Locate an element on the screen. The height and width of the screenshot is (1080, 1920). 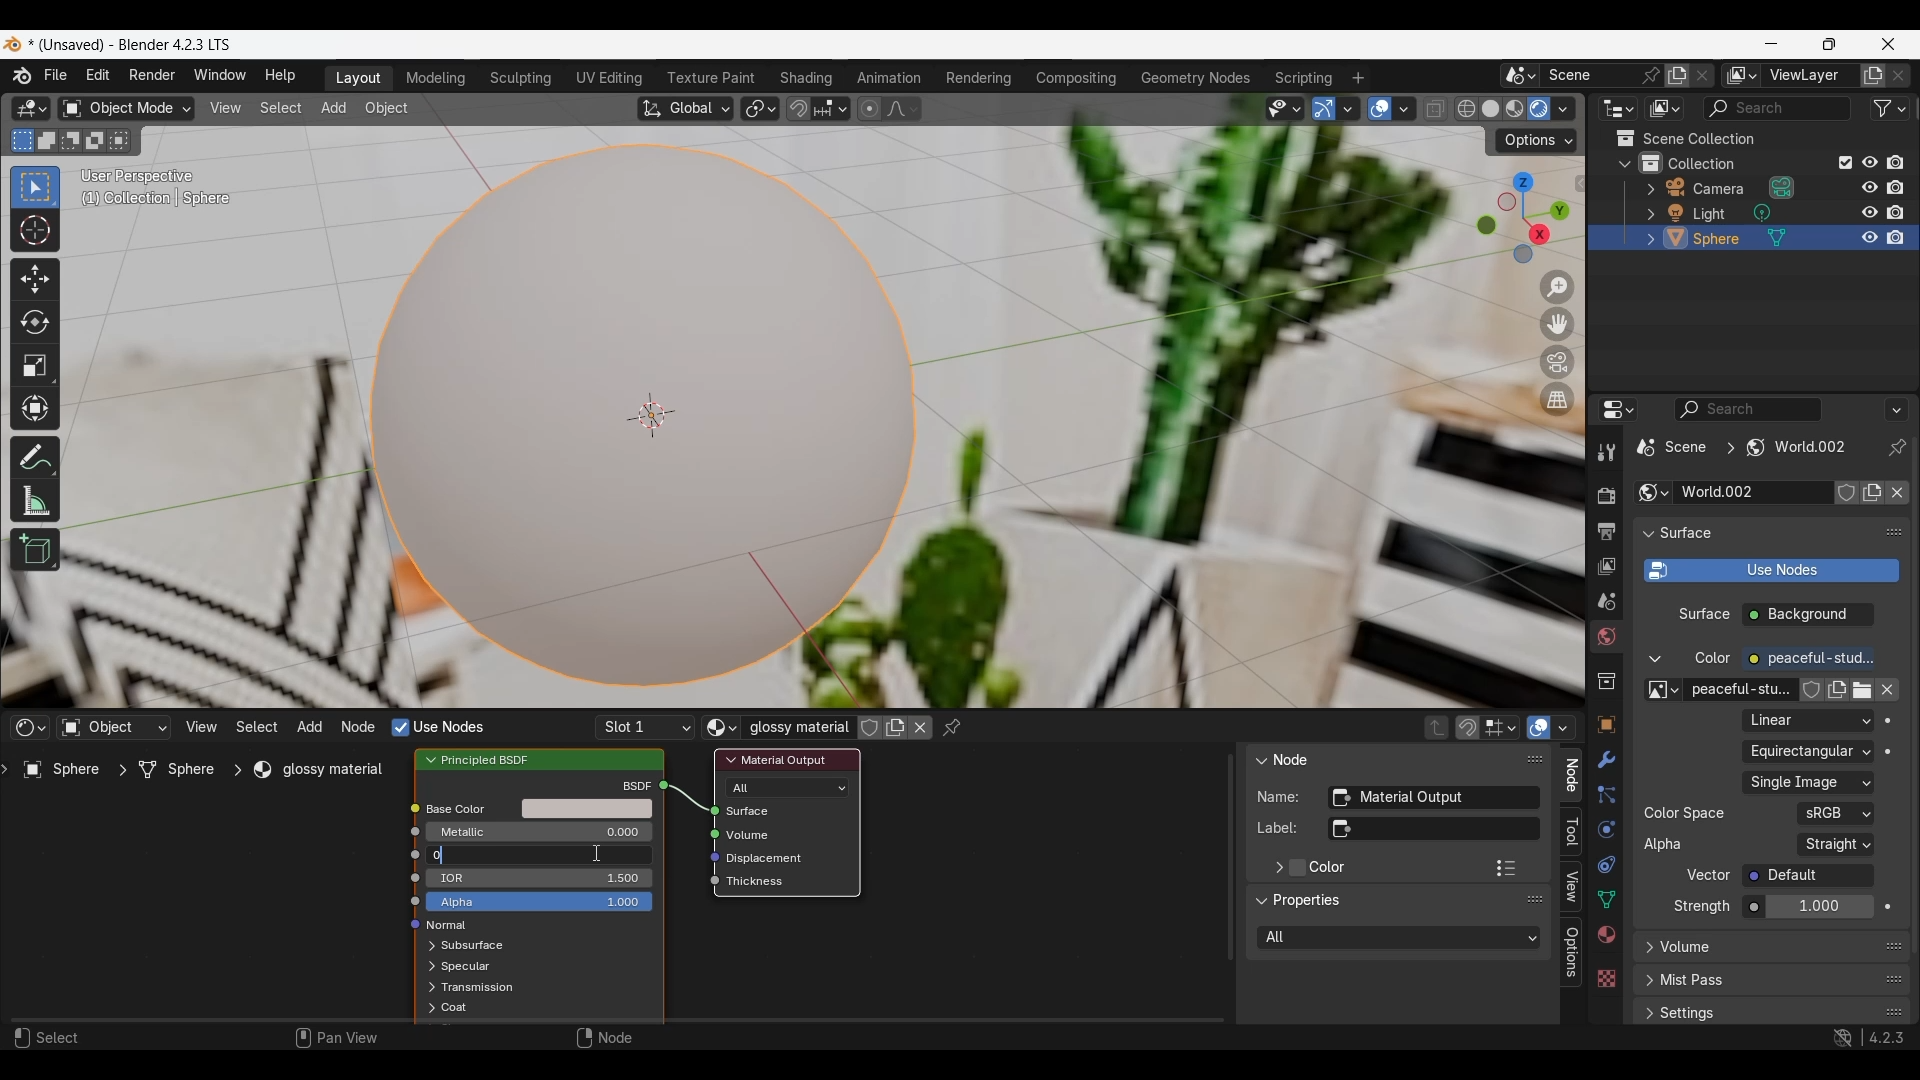
Gizmo options is located at coordinates (1347, 109).